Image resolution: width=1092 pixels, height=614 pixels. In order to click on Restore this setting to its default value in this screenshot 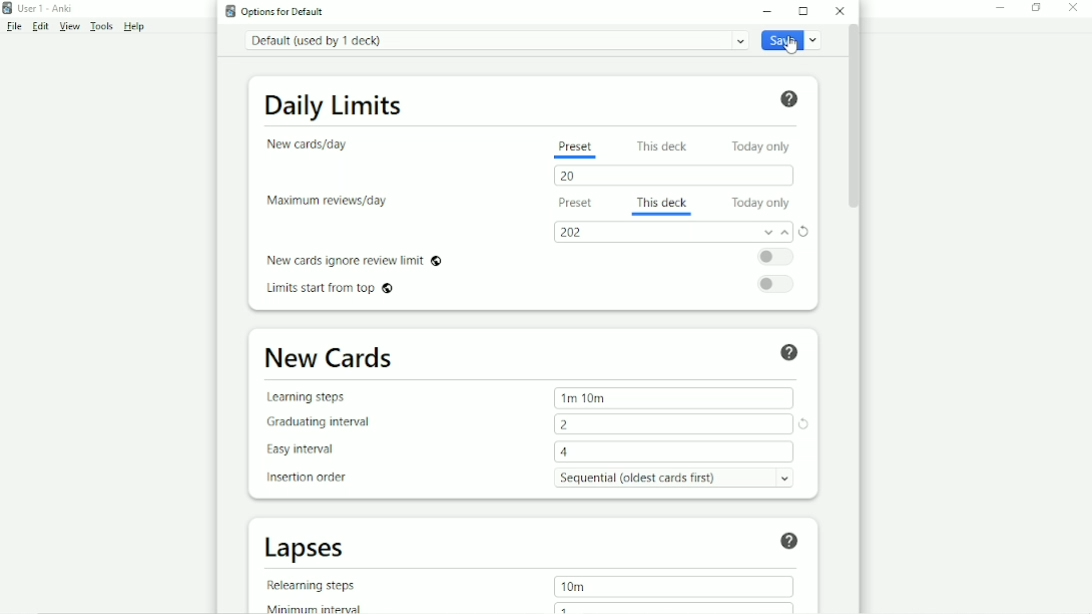, I will do `click(806, 425)`.